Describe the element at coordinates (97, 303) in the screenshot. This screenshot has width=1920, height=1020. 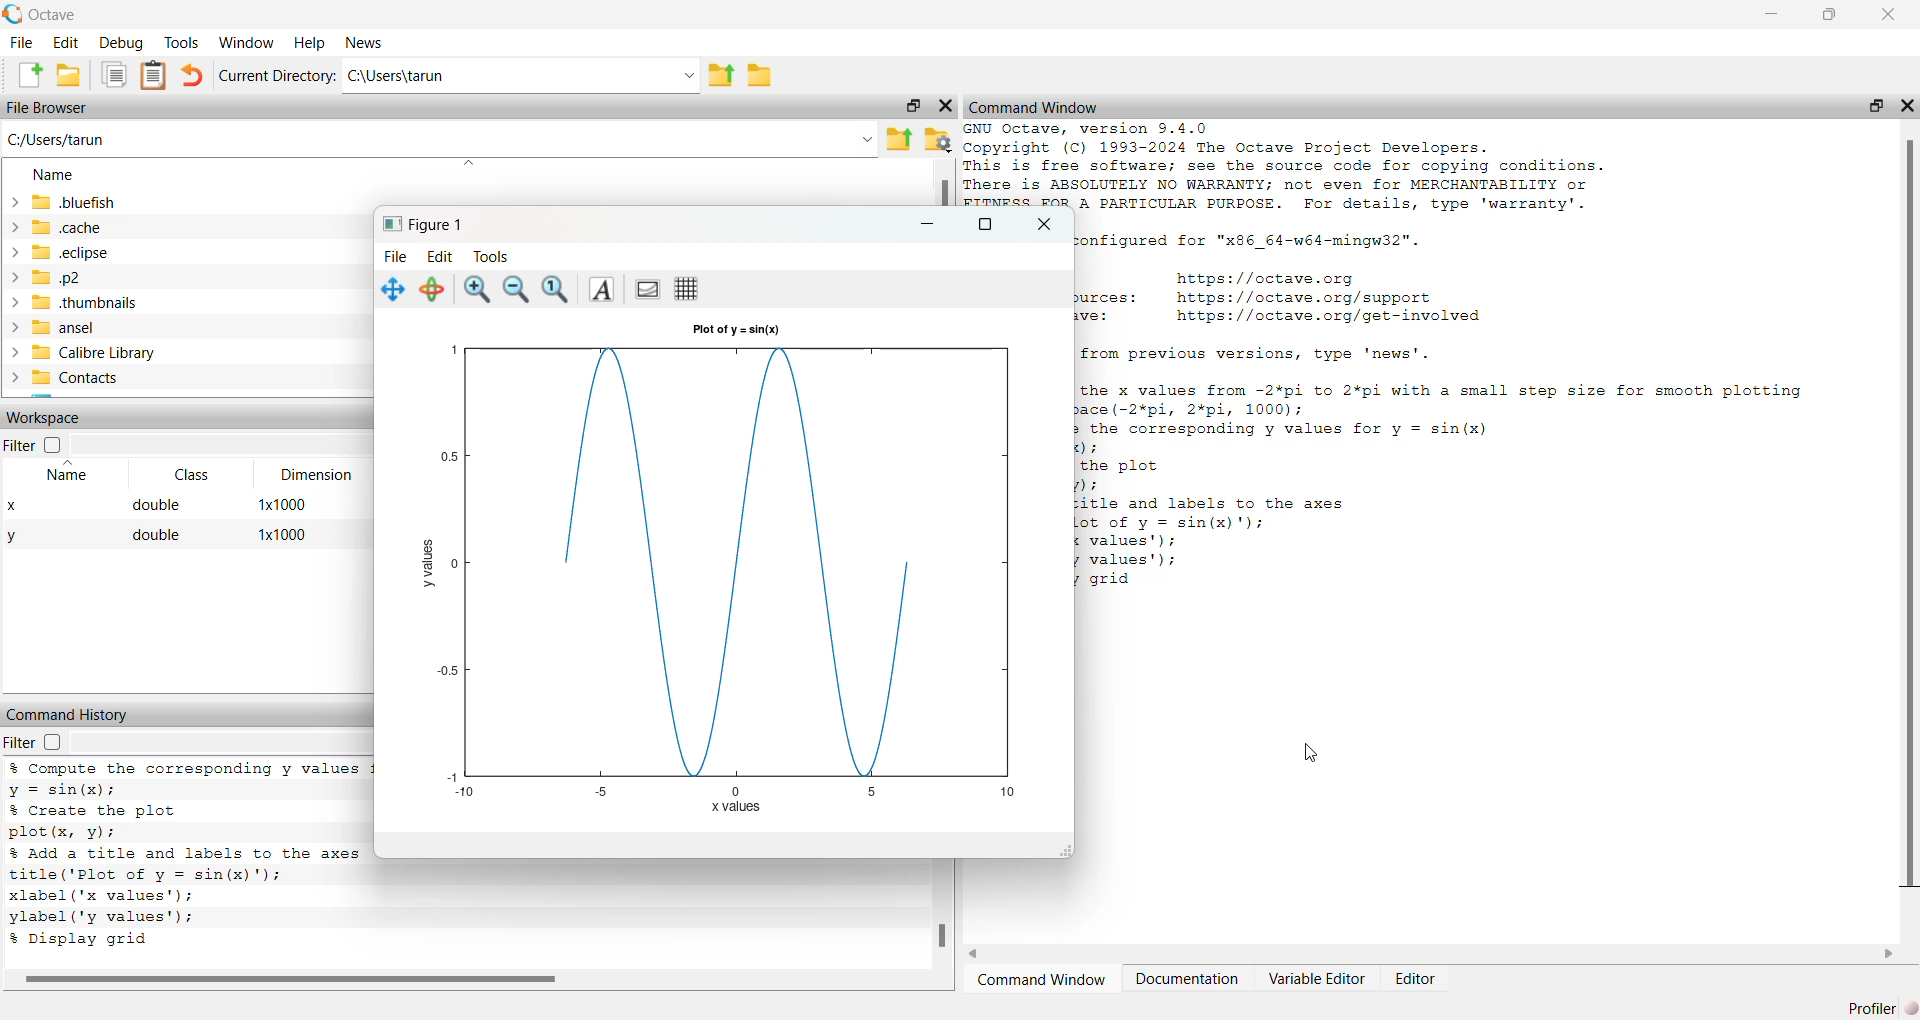
I see `.thumbnails` at that location.